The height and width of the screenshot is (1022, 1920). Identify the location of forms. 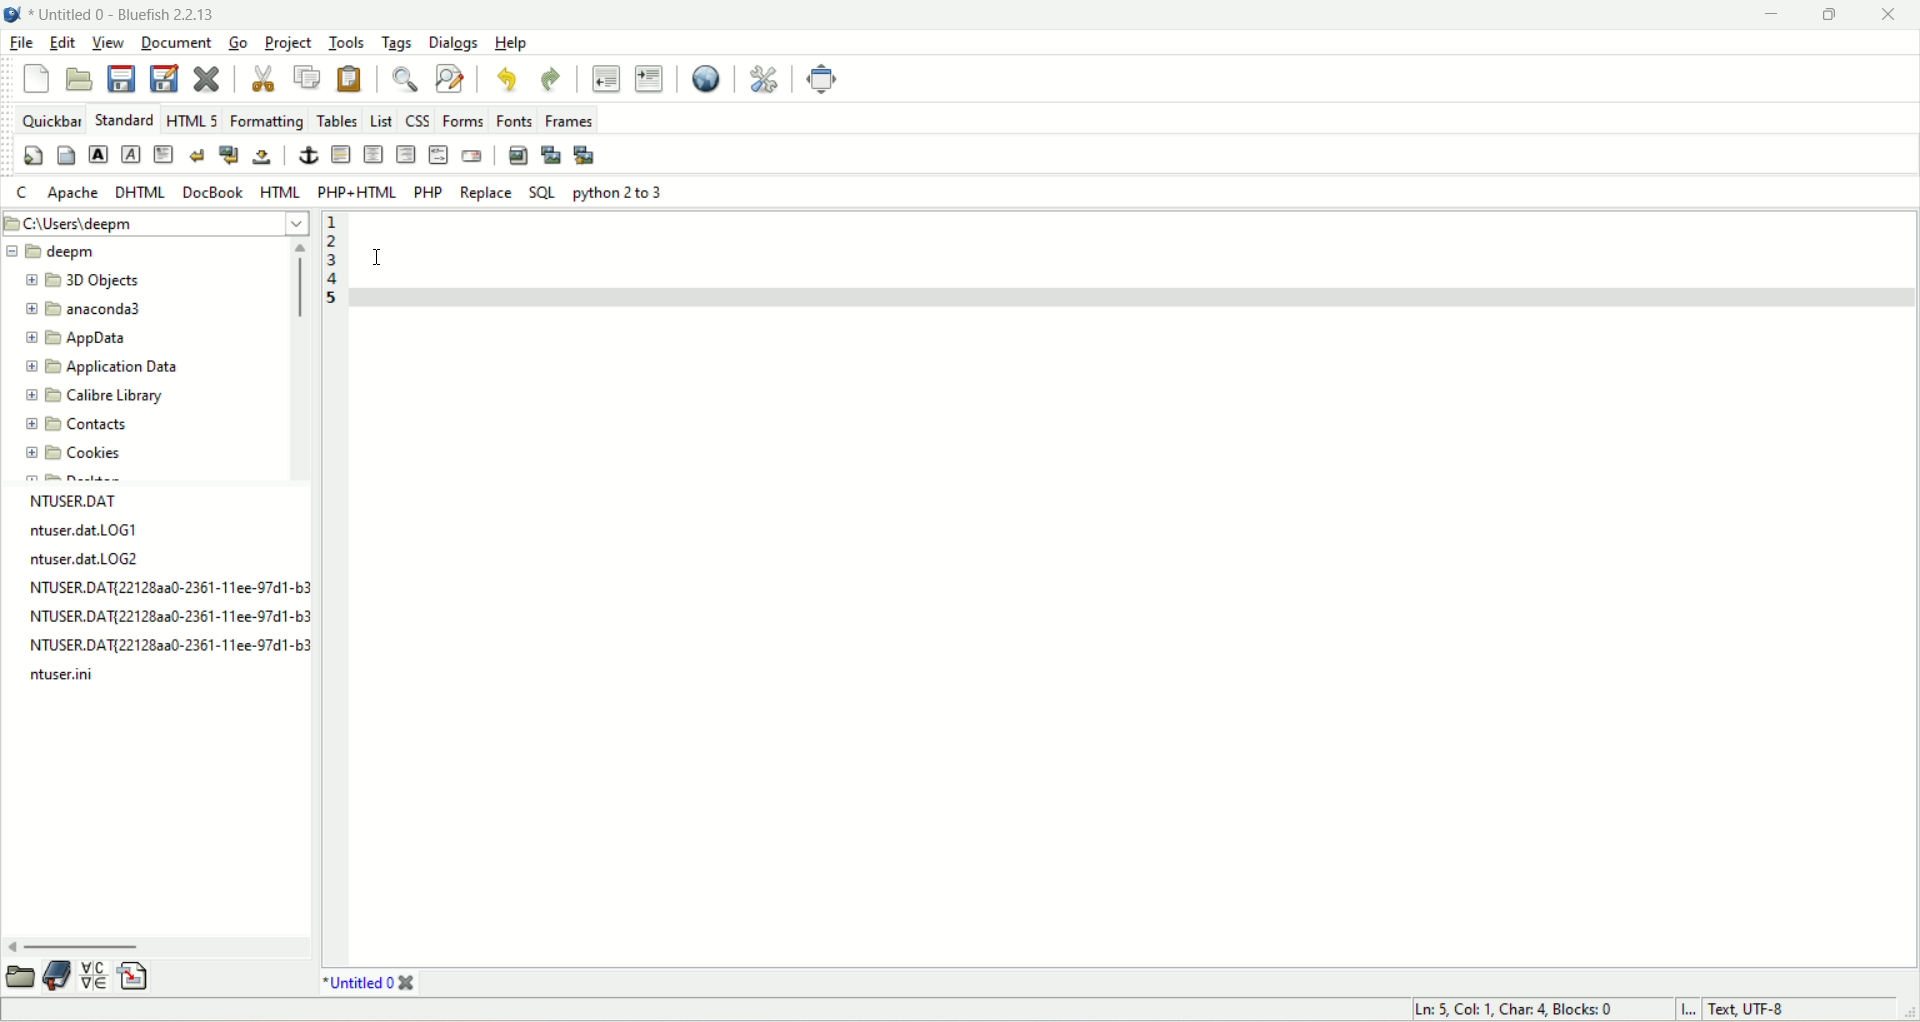
(462, 120).